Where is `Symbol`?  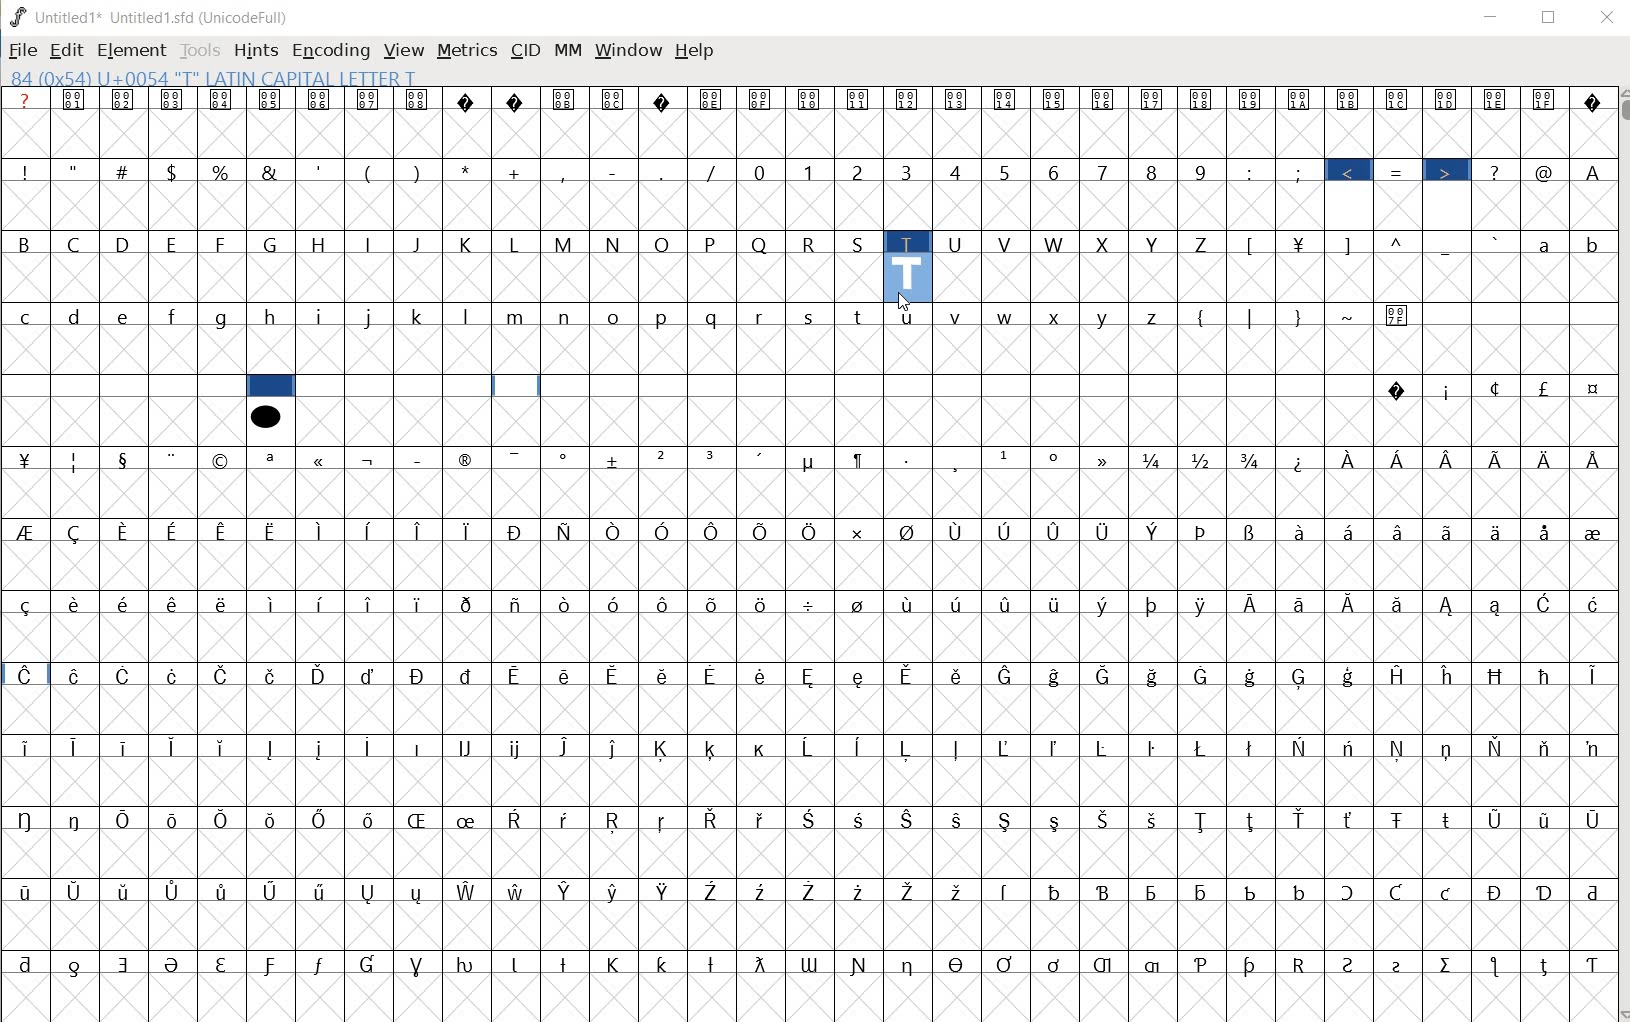
Symbol is located at coordinates (812, 675).